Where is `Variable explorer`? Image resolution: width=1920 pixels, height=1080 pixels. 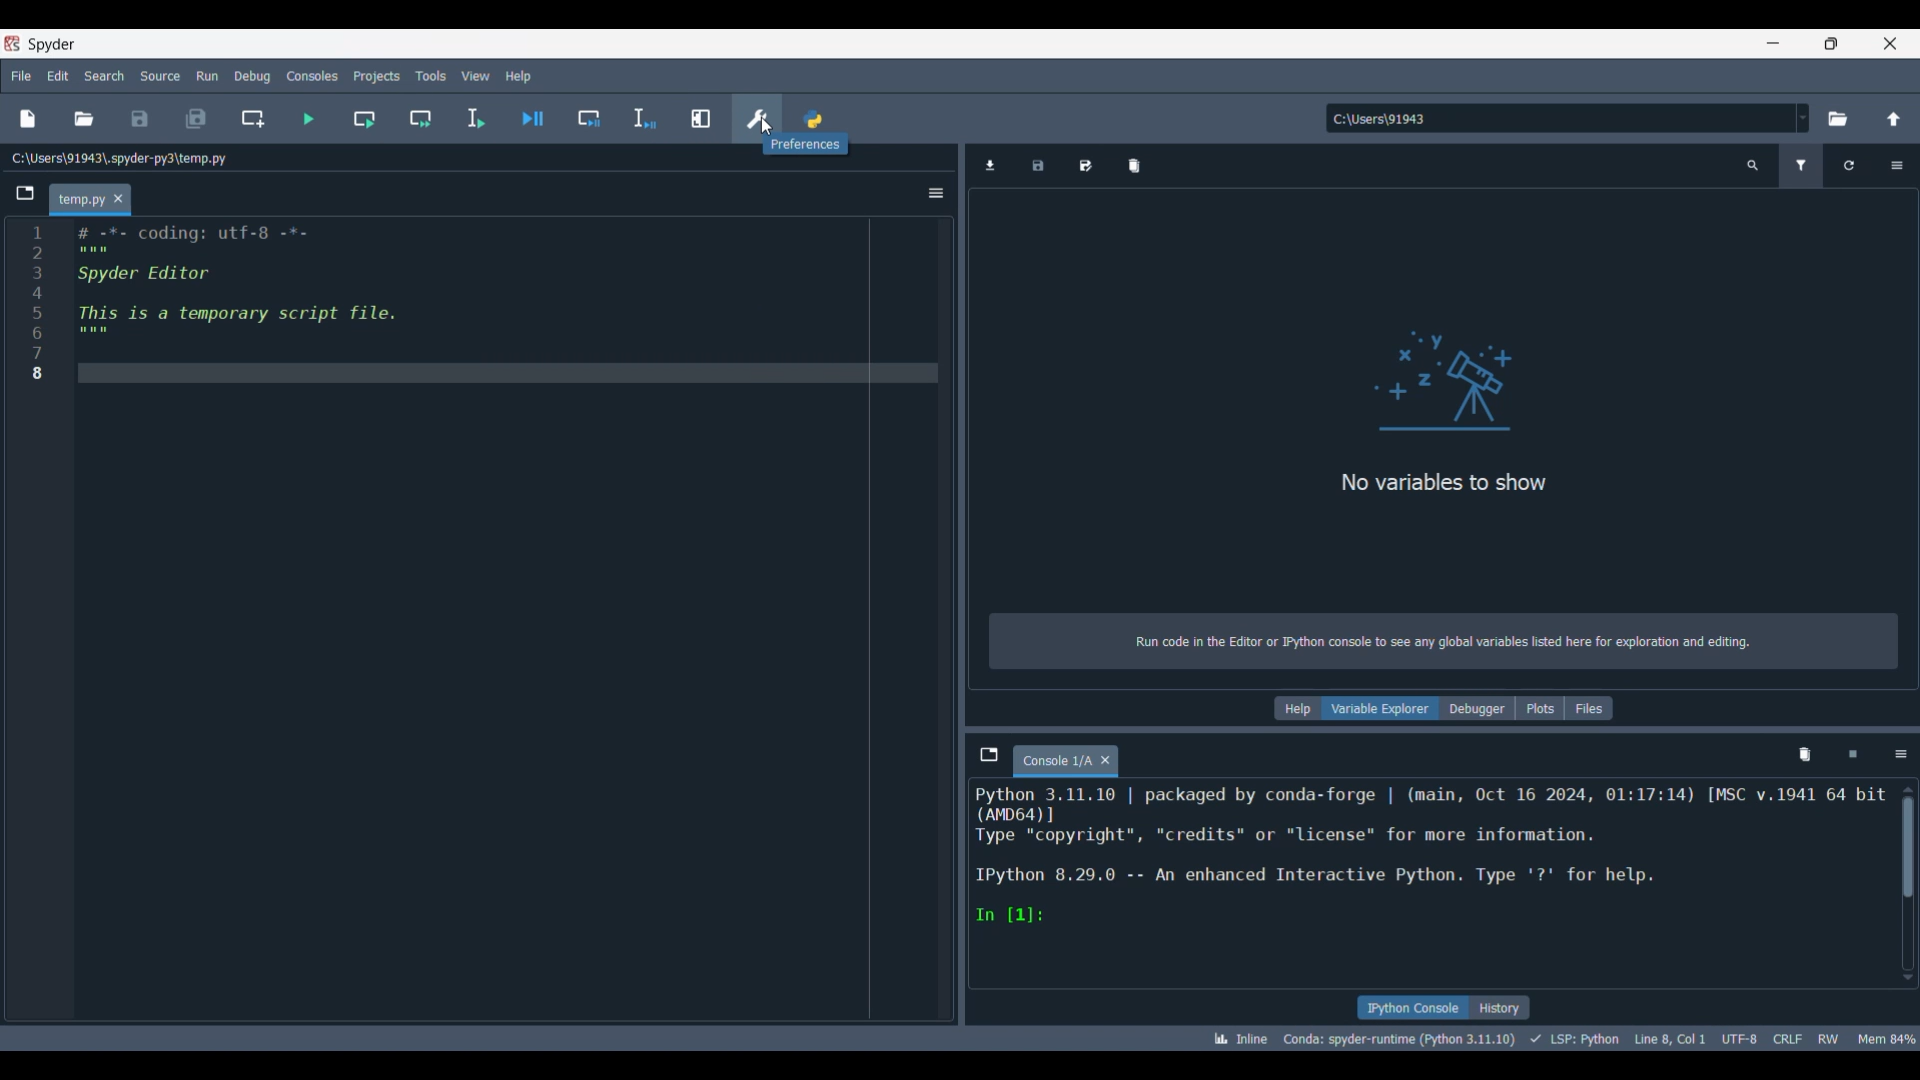
Variable explorer is located at coordinates (1379, 708).